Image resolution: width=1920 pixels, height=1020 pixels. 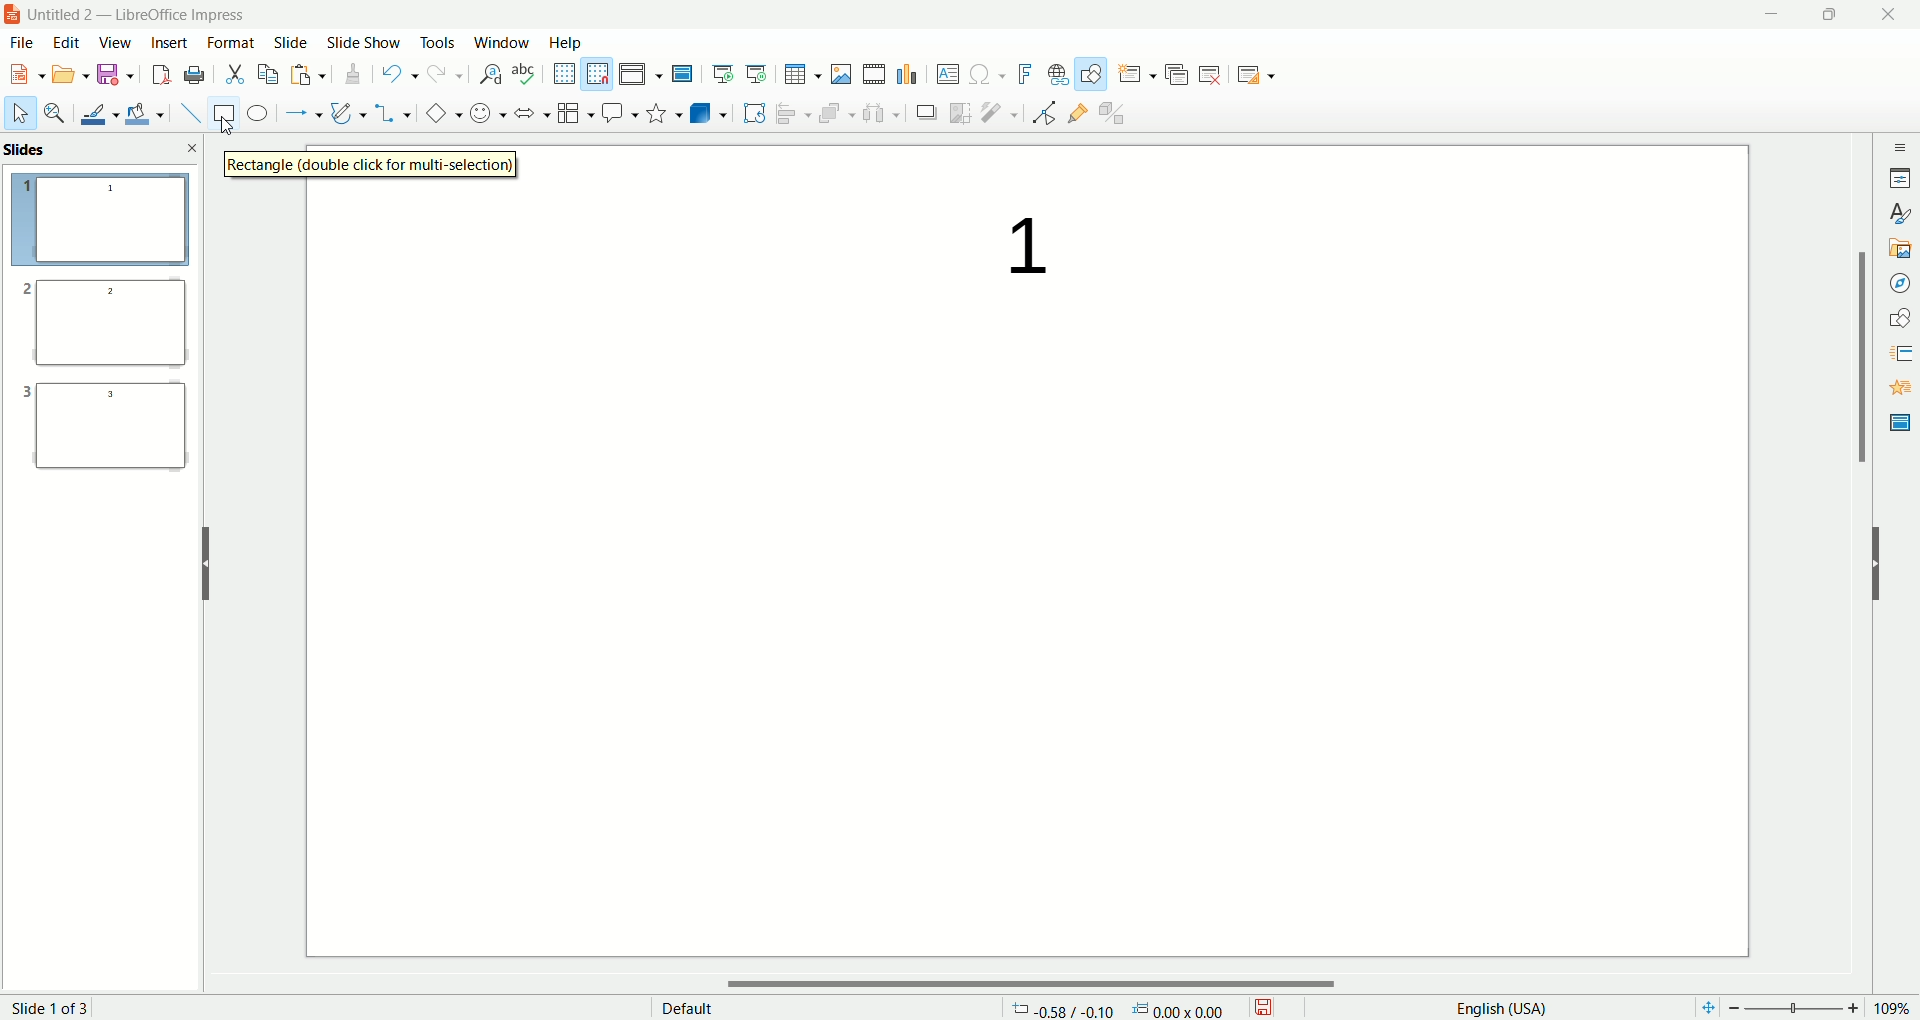 What do you see at coordinates (257, 115) in the screenshot?
I see `ellipse` at bounding box center [257, 115].